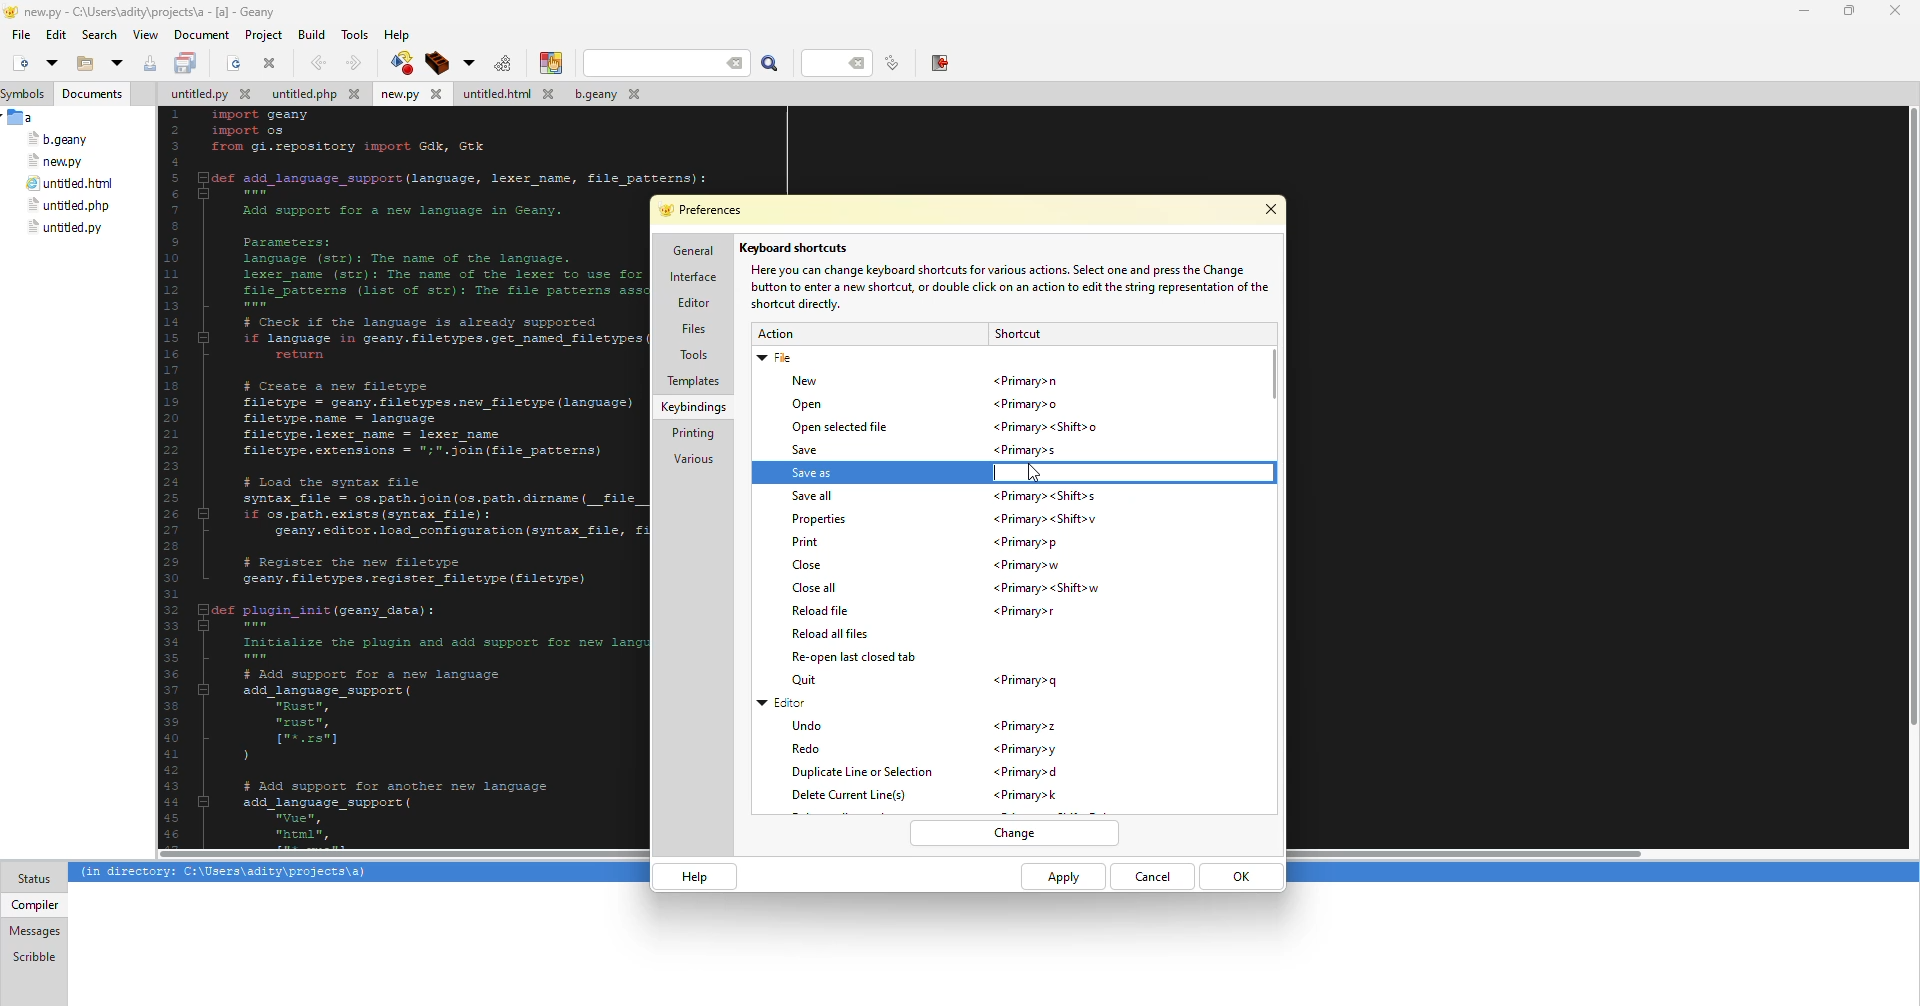  What do you see at coordinates (808, 565) in the screenshot?
I see `close` at bounding box center [808, 565].